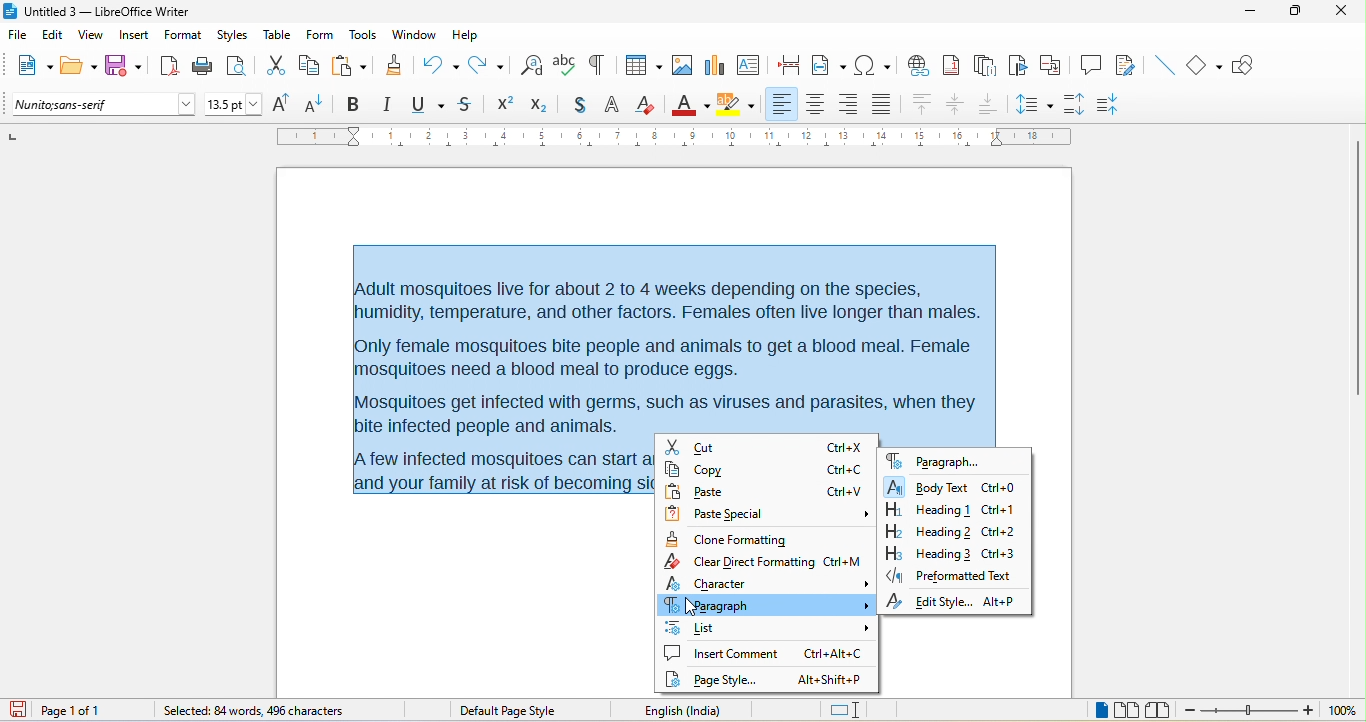 This screenshot has height=722, width=1366. What do you see at coordinates (951, 64) in the screenshot?
I see `footnote` at bounding box center [951, 64].